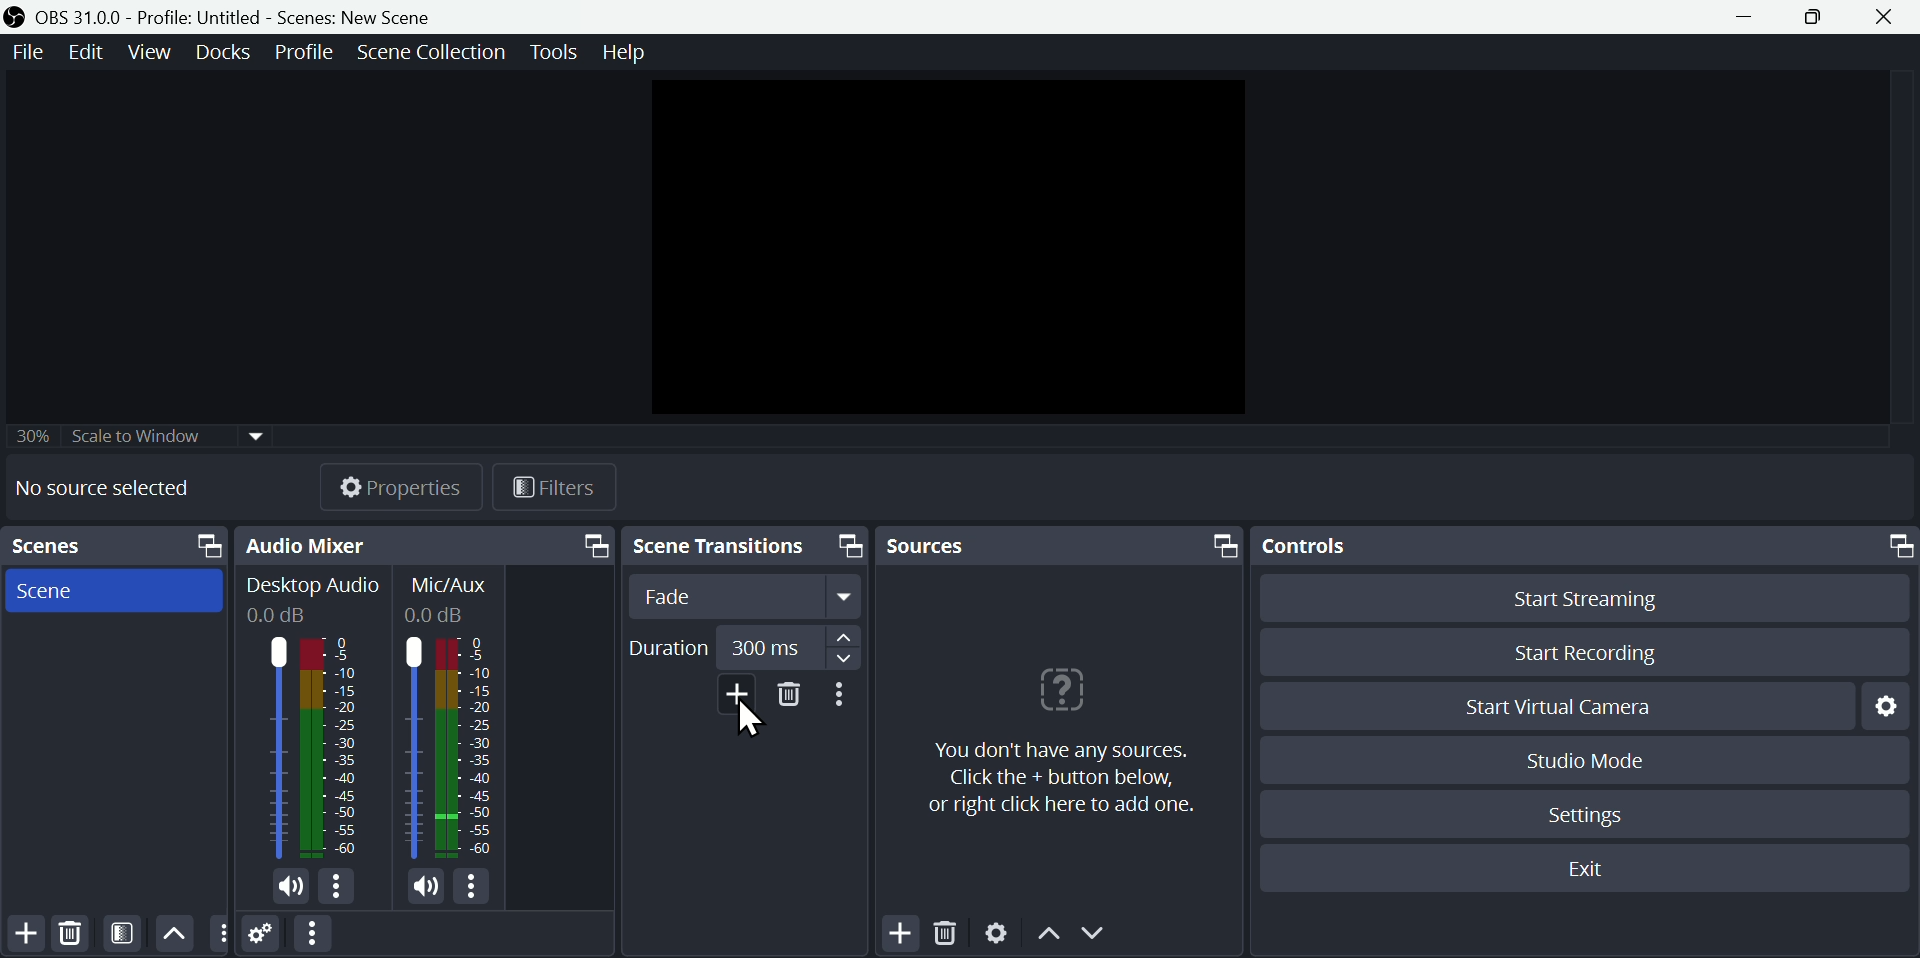 The height and width of the screenshot is (958, 1920). I want to click on , so click(90, 51).